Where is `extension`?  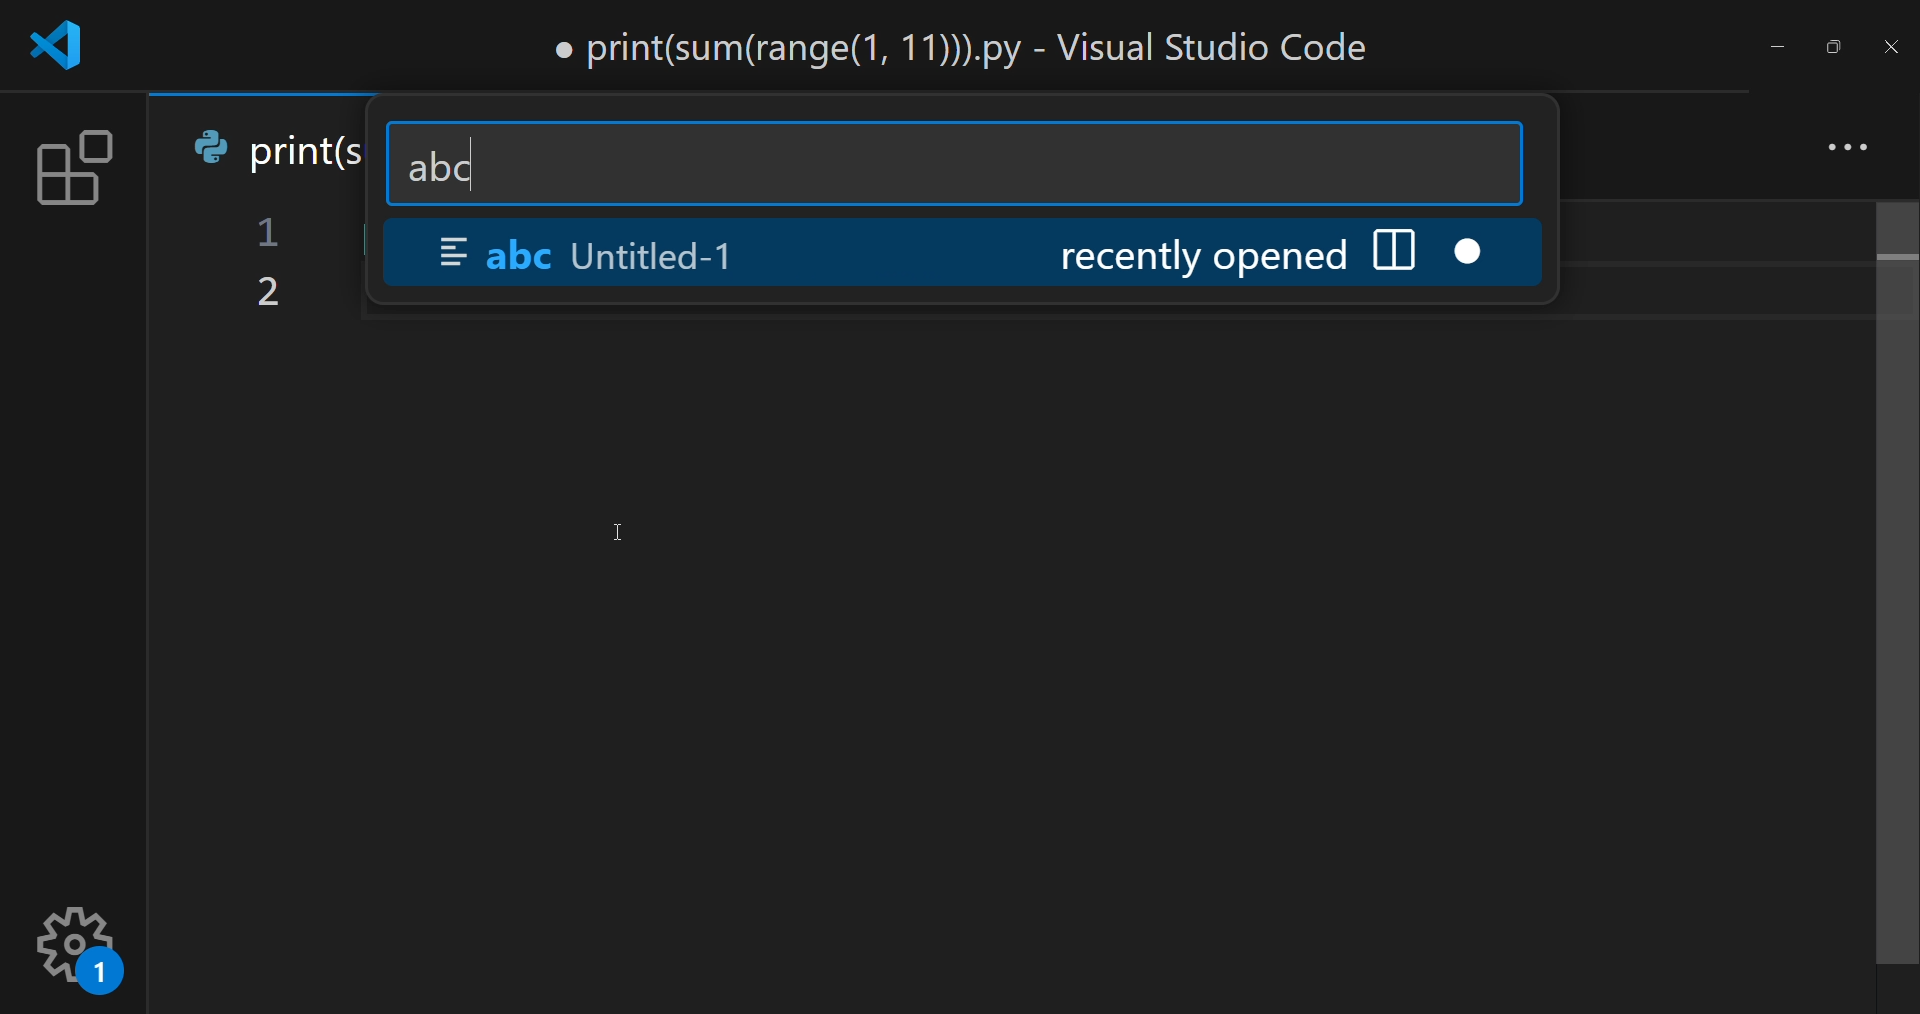 extension is located at coordinates (75, 165).